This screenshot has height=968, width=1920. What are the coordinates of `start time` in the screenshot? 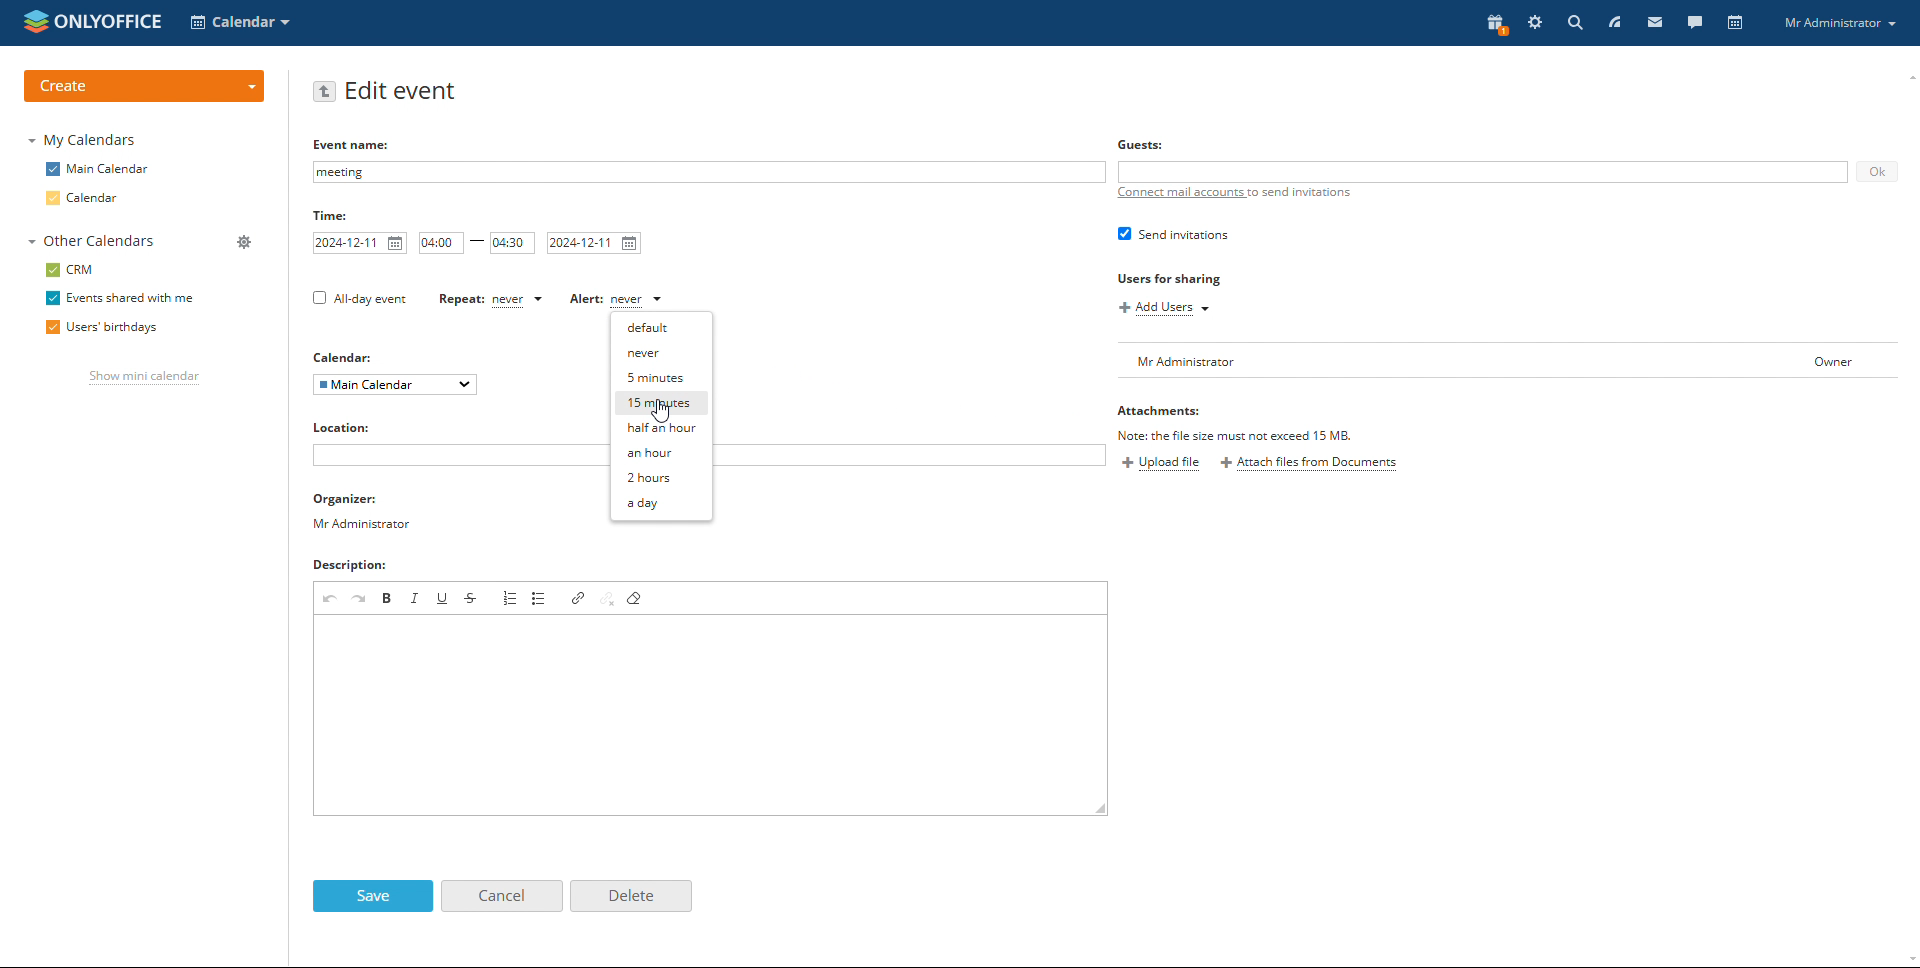 It's located at (441, 243).